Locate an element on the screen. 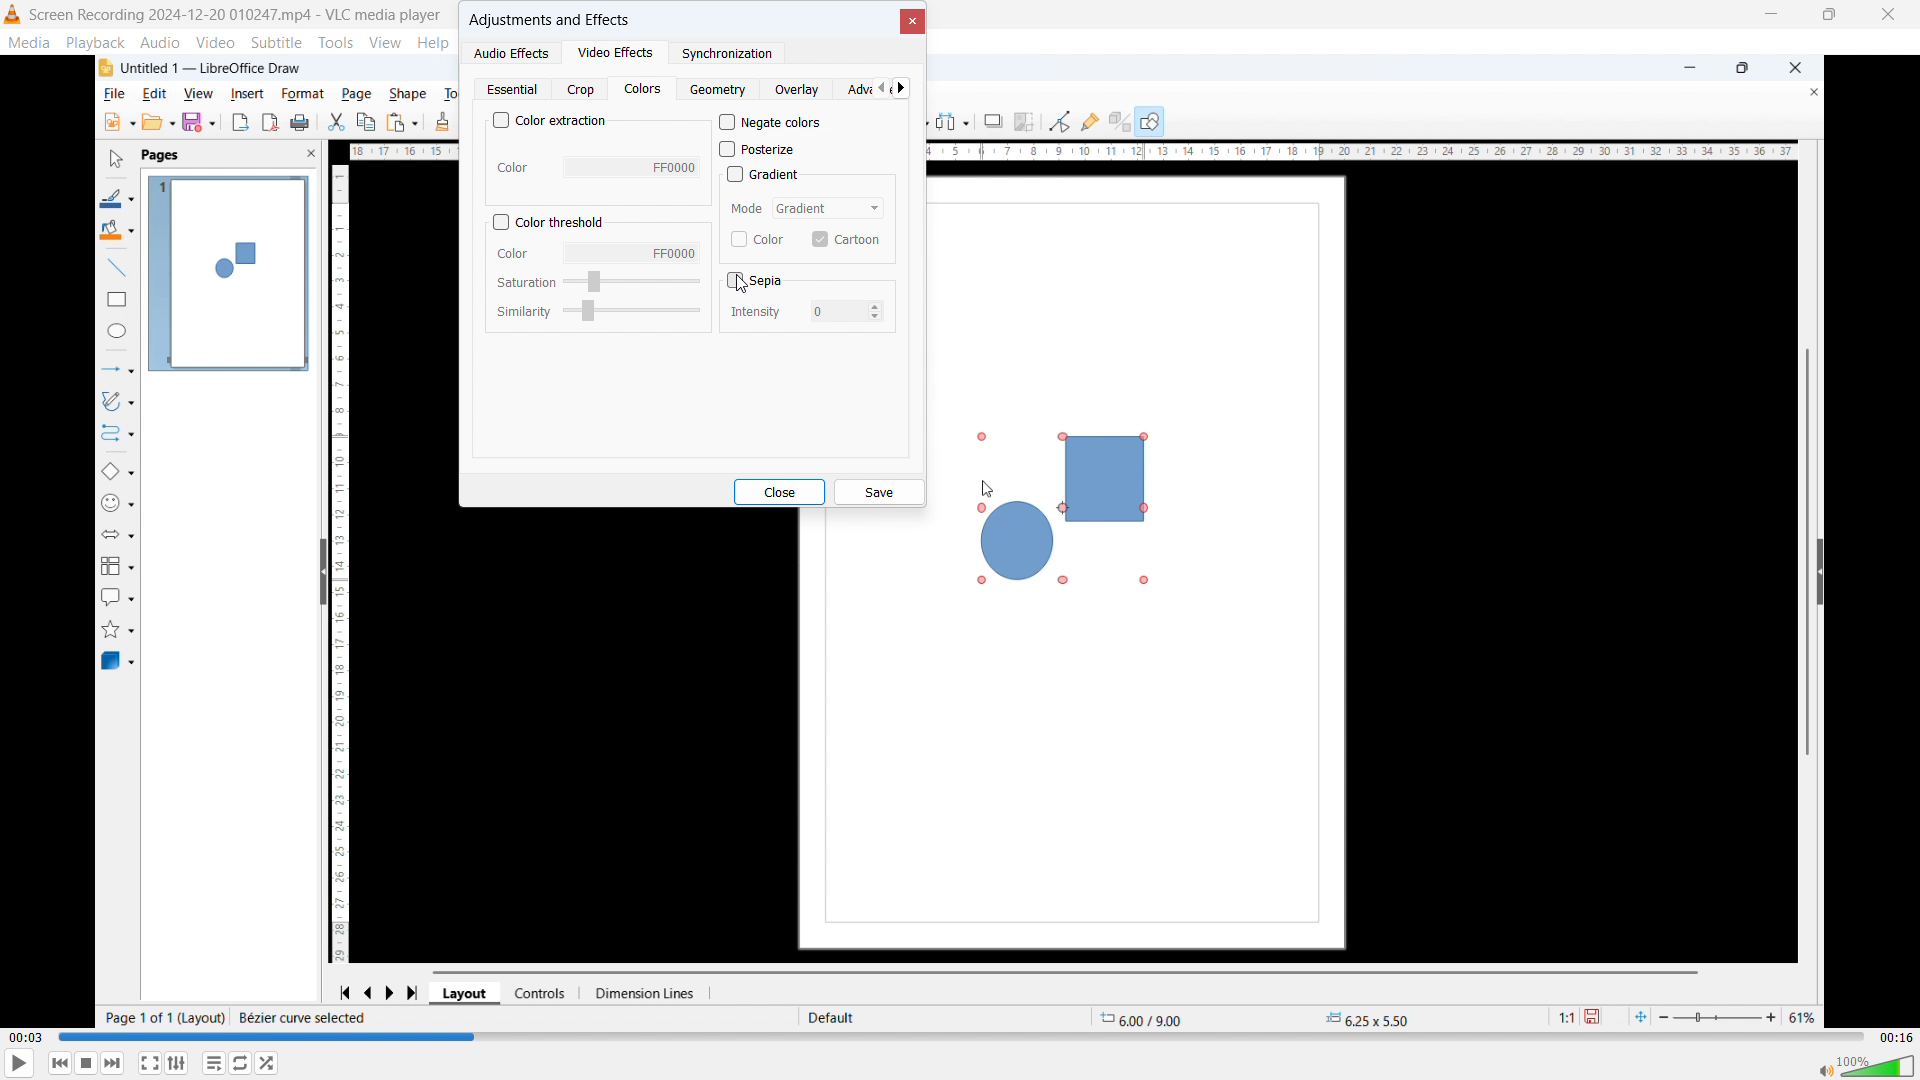 Image resolution: width=1920 pixels, height=1080 pixels. Cursor  is located at coordinates (743, 283).